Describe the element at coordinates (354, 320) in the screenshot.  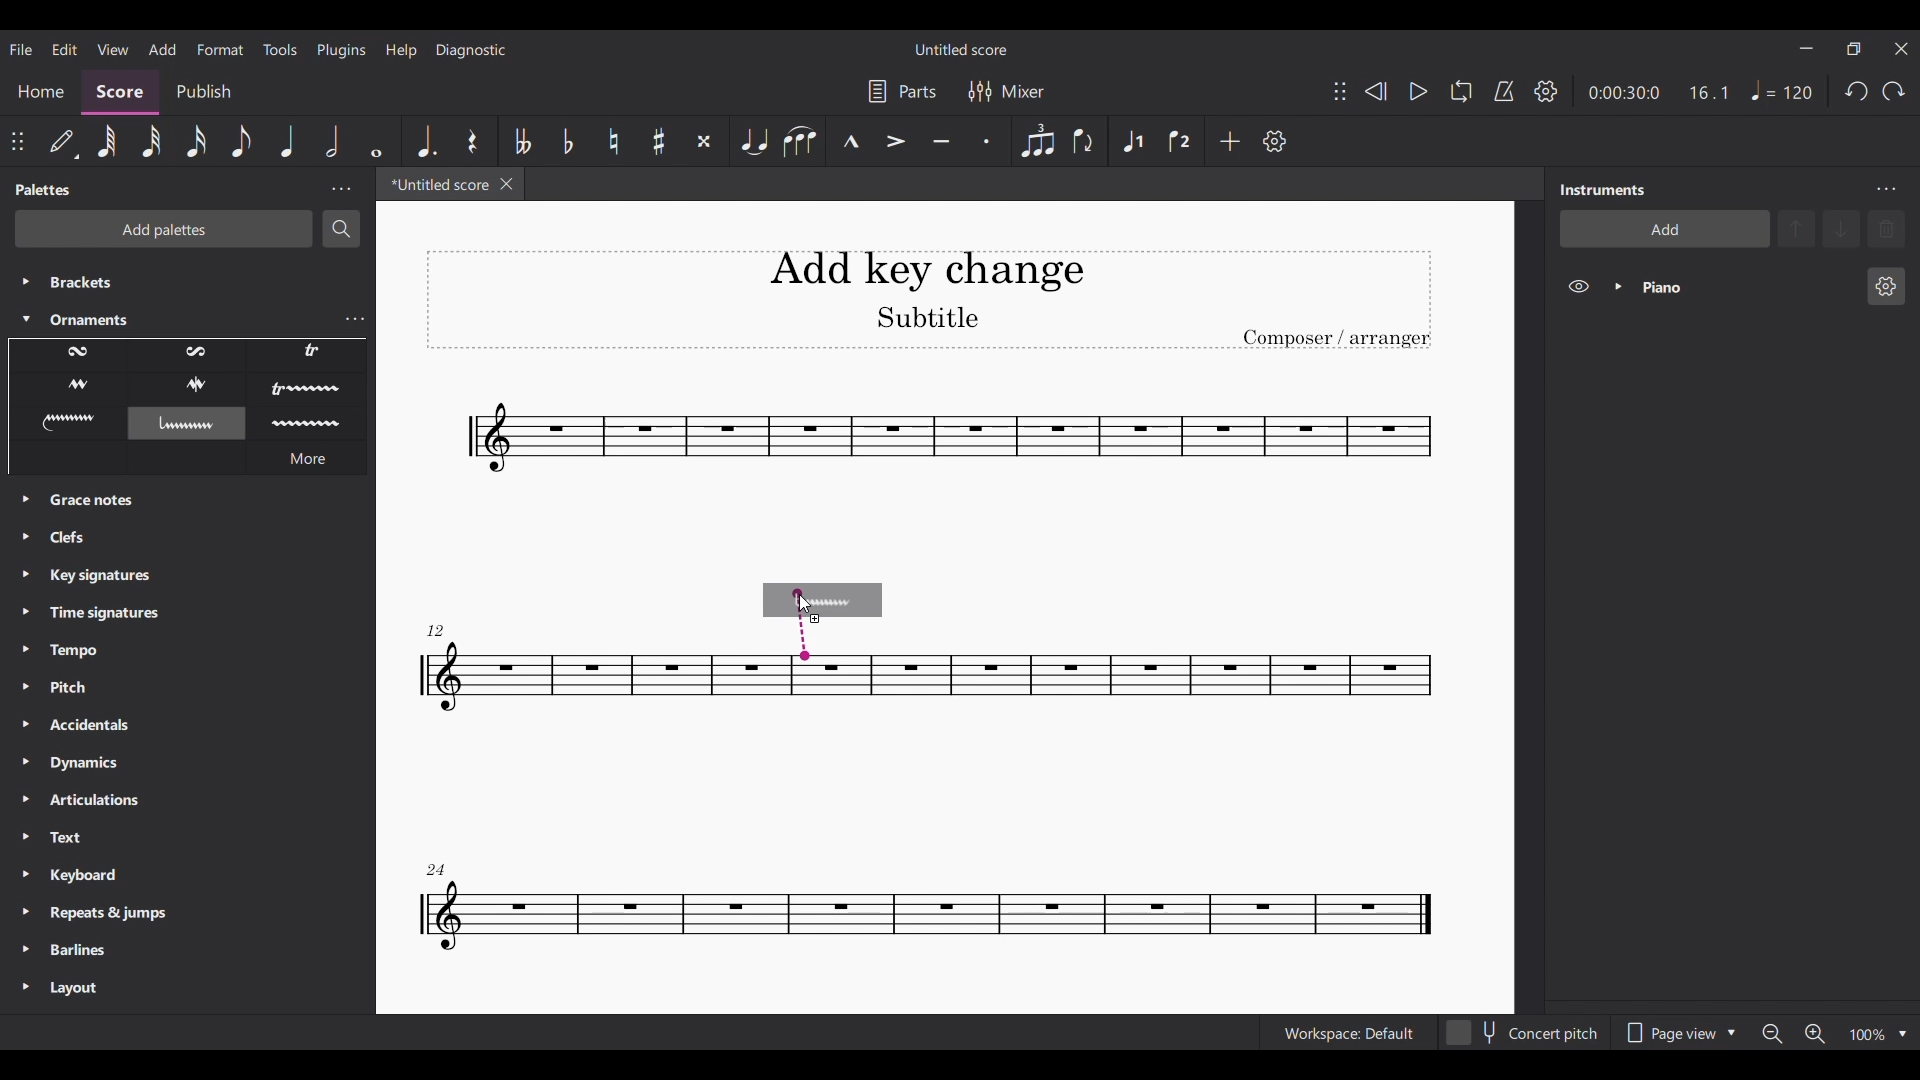
I see `Ornaments settings` at that location.